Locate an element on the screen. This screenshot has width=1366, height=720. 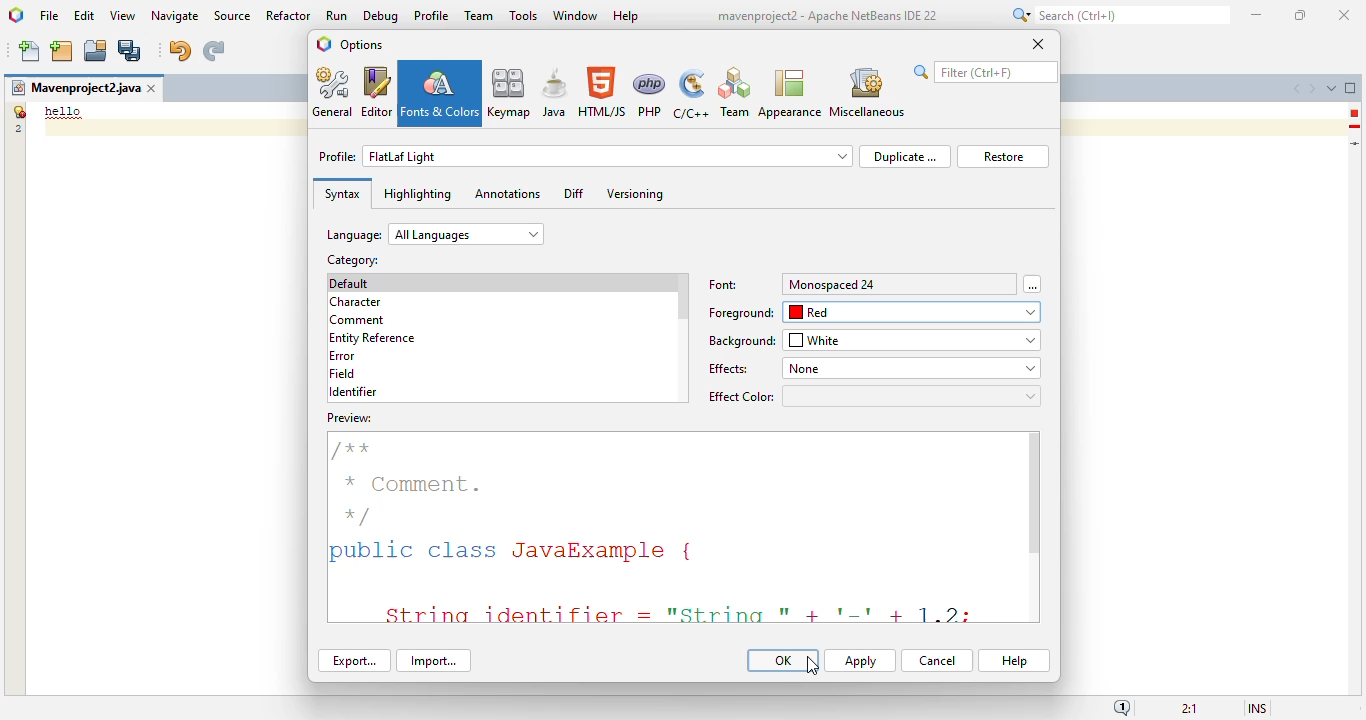
Team is located at coordinates (734, 93).